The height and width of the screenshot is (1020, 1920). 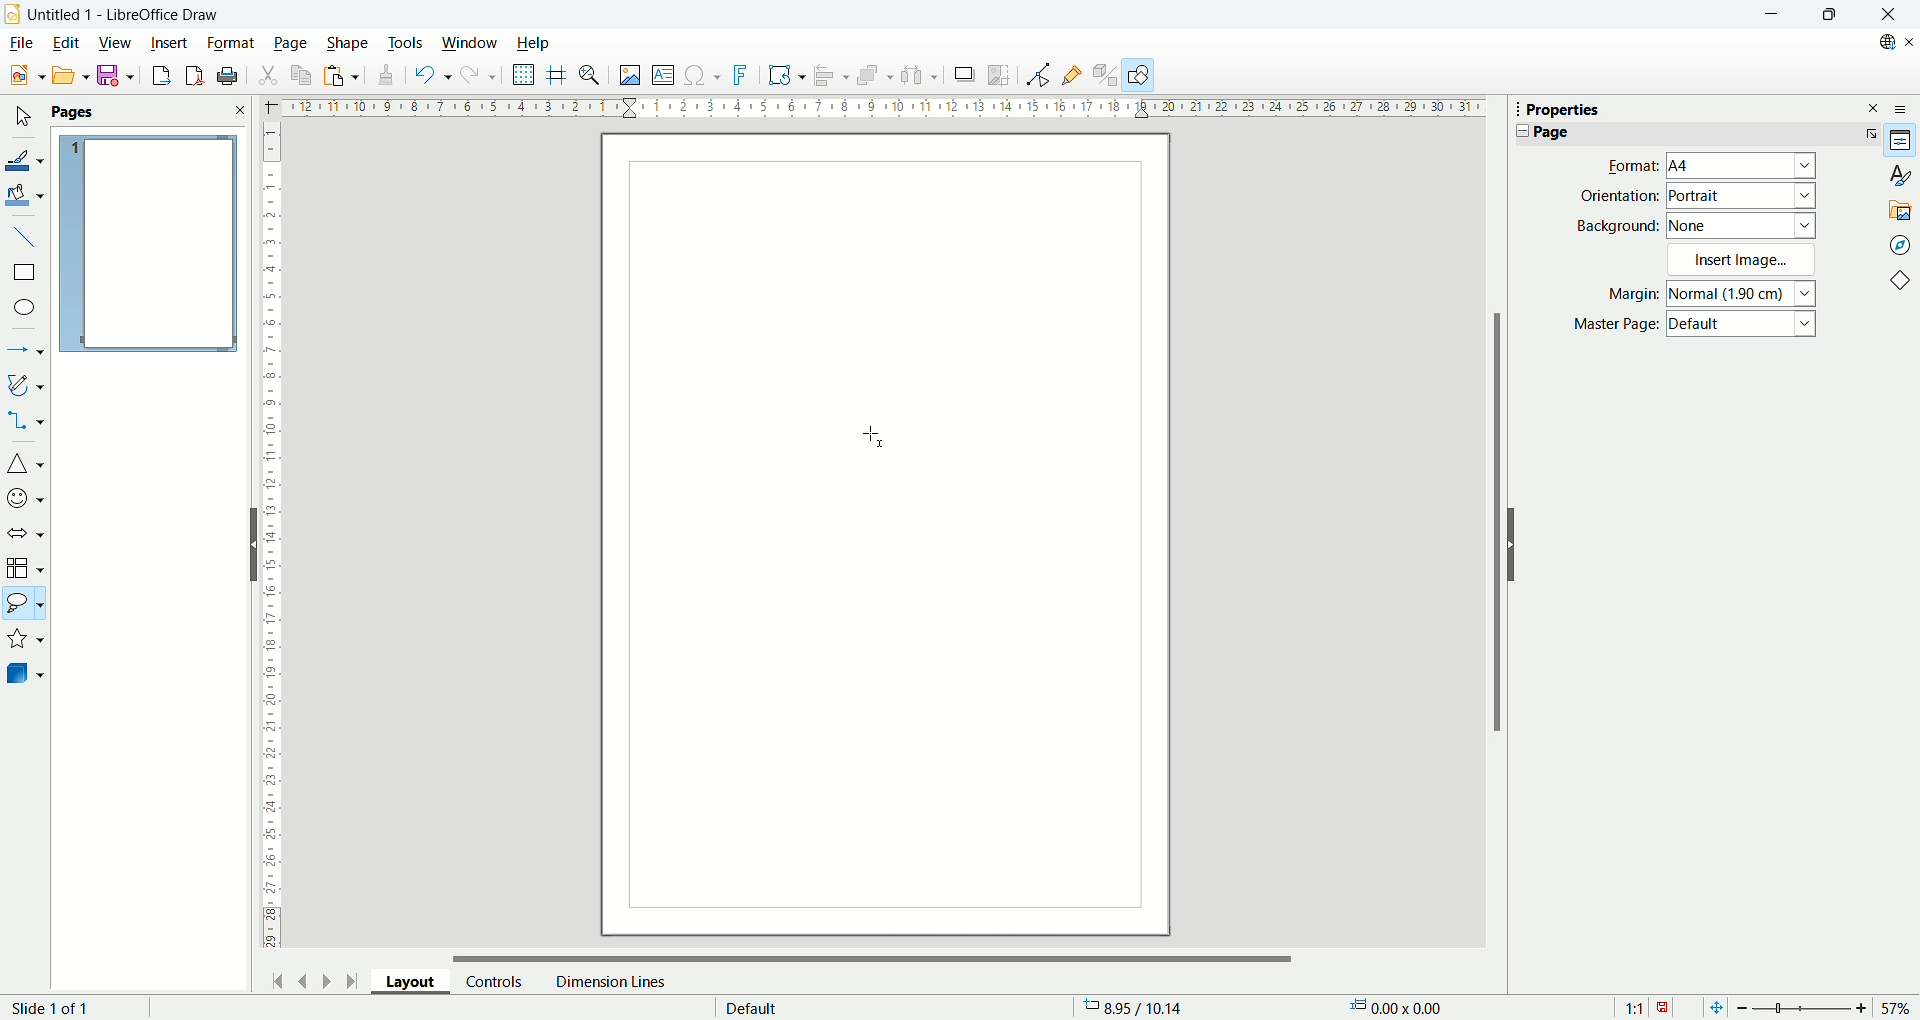 I want to click on default, so click(x=752, y=1005).